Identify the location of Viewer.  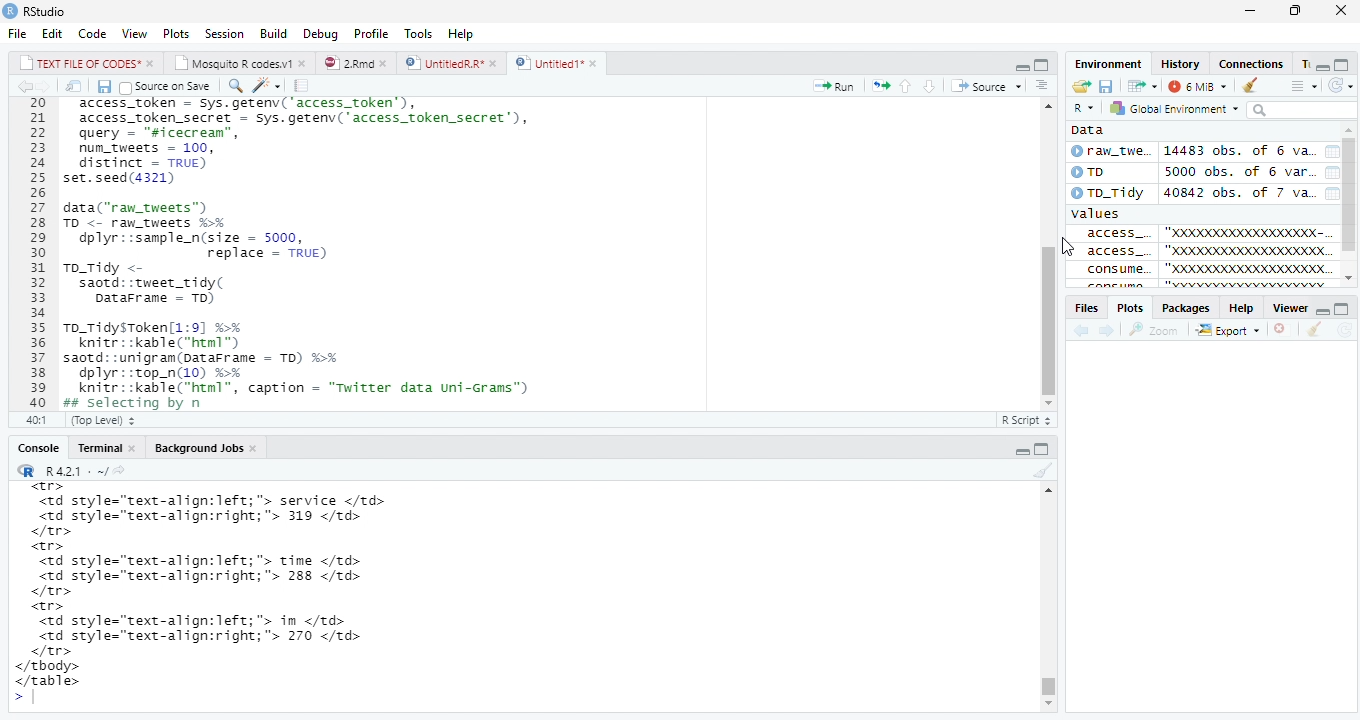
(1287, 307).